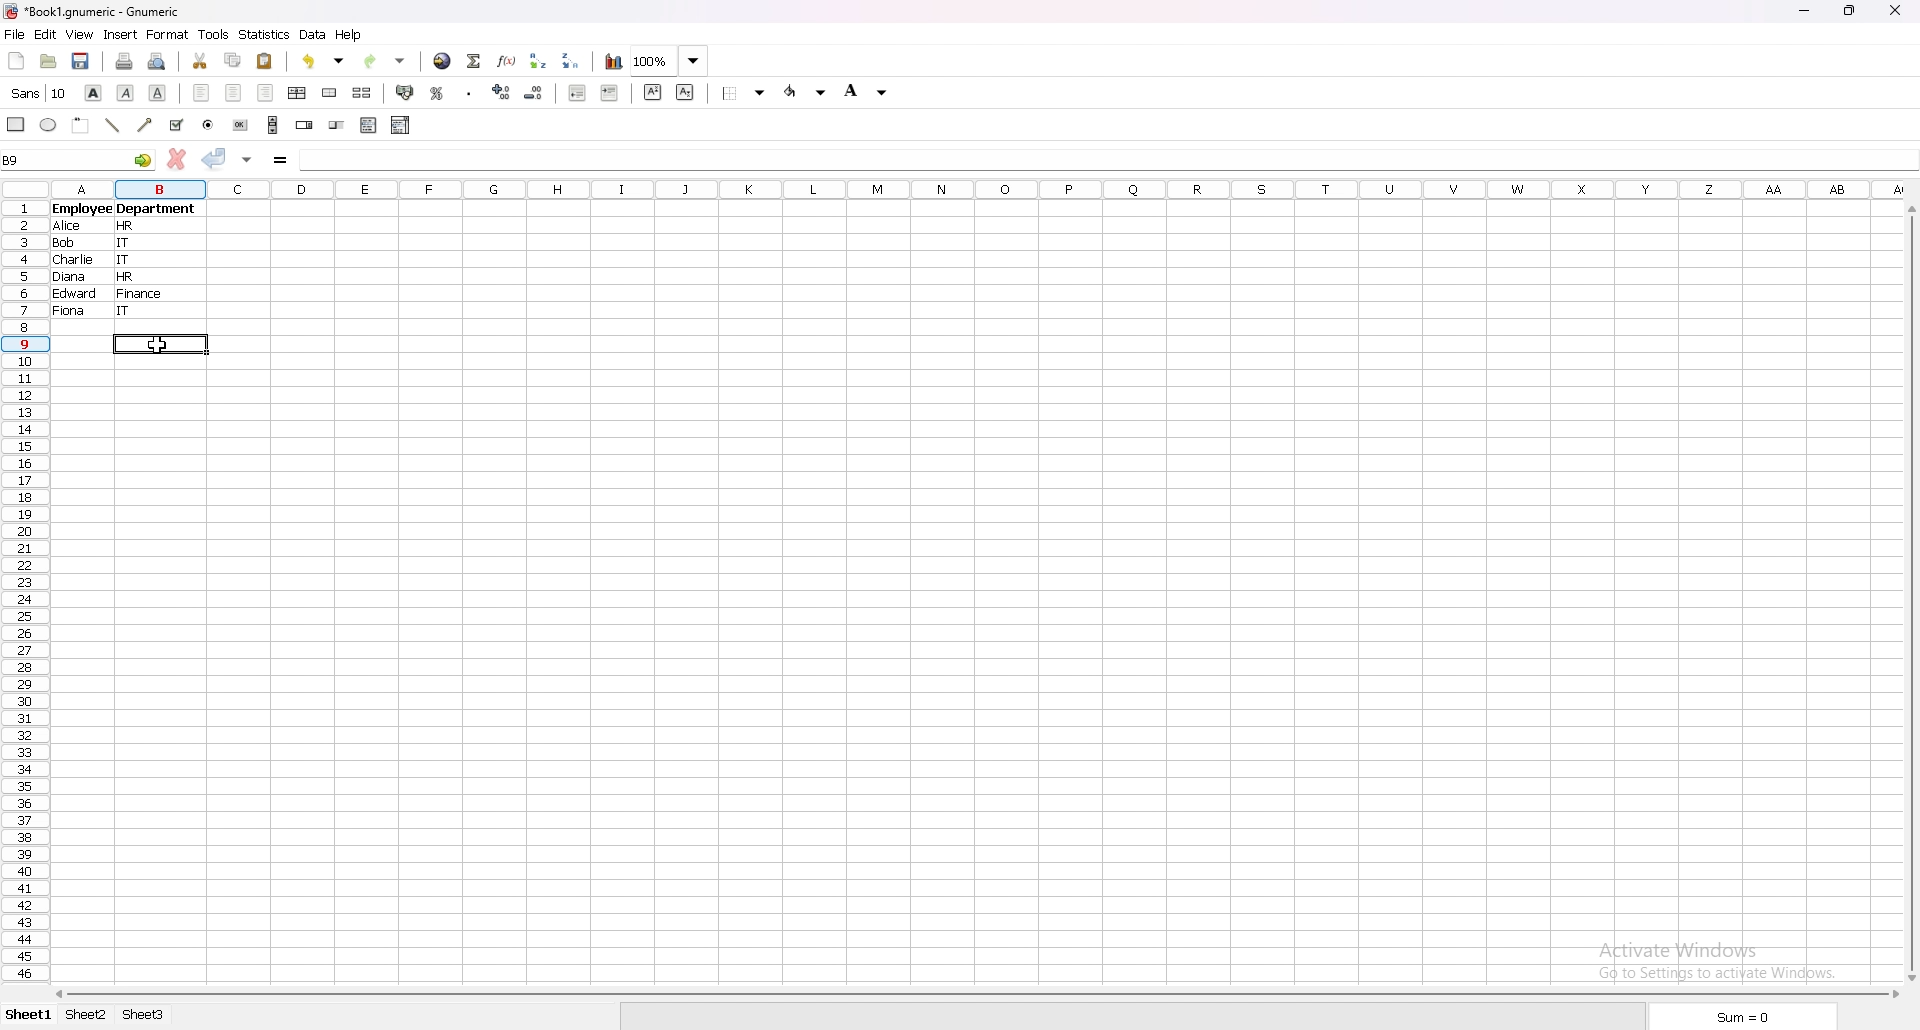 This screenshot has height=1030, width=1920. I want to click on it, so click(126, 245).